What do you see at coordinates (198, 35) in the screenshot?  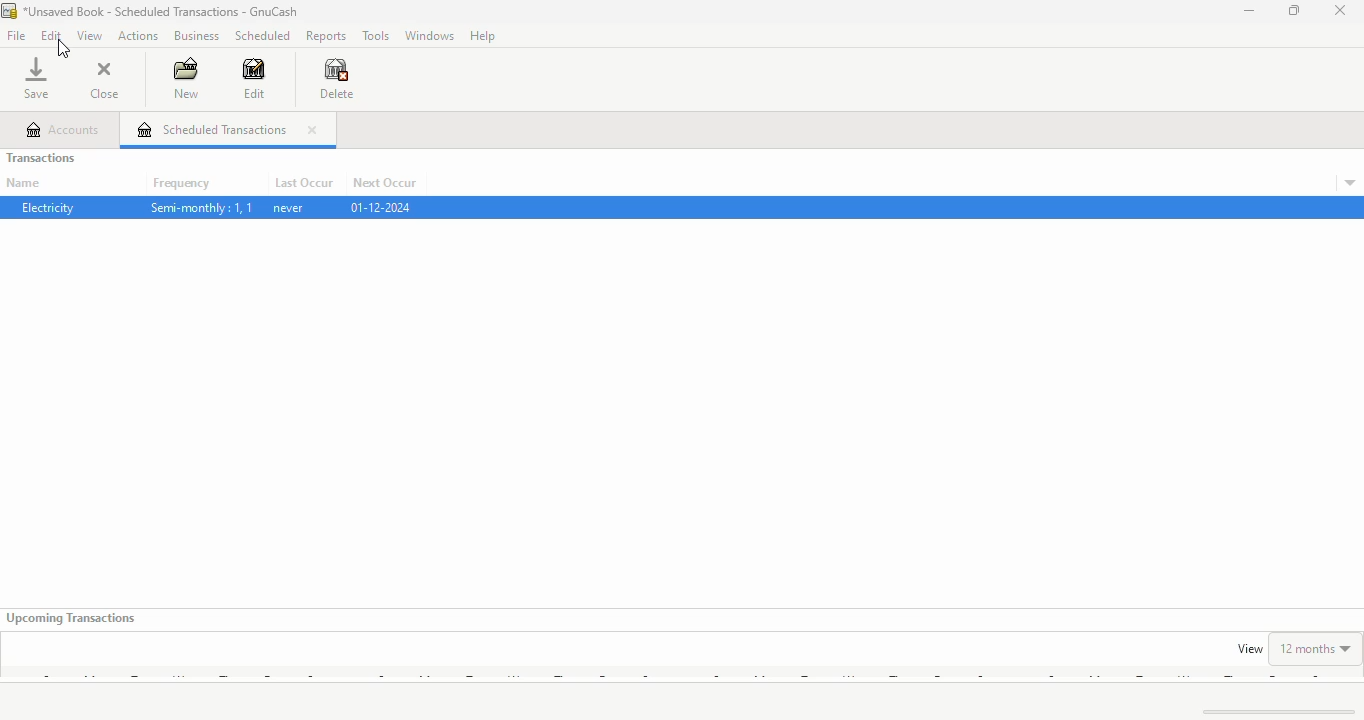 I see `business` at bounding box center [198, 35].